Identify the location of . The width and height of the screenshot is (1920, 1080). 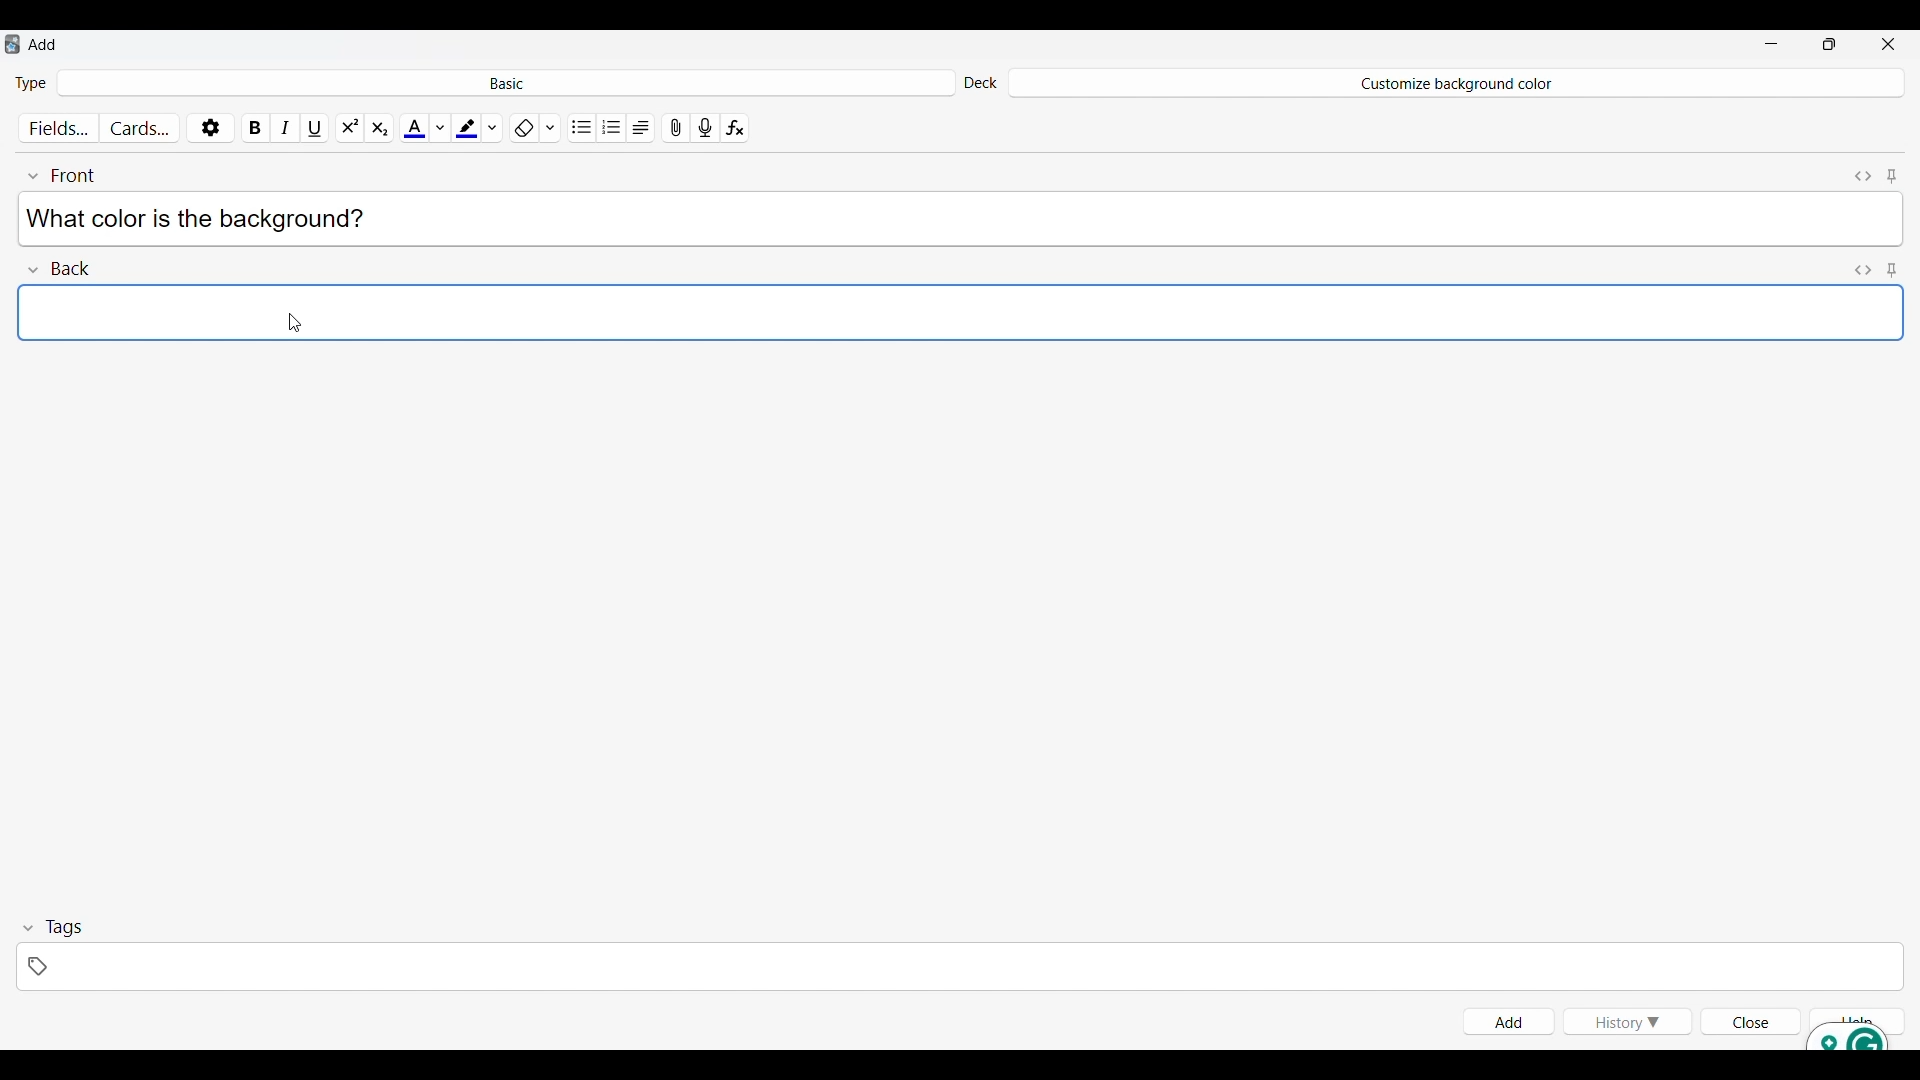
(1628, 1021).